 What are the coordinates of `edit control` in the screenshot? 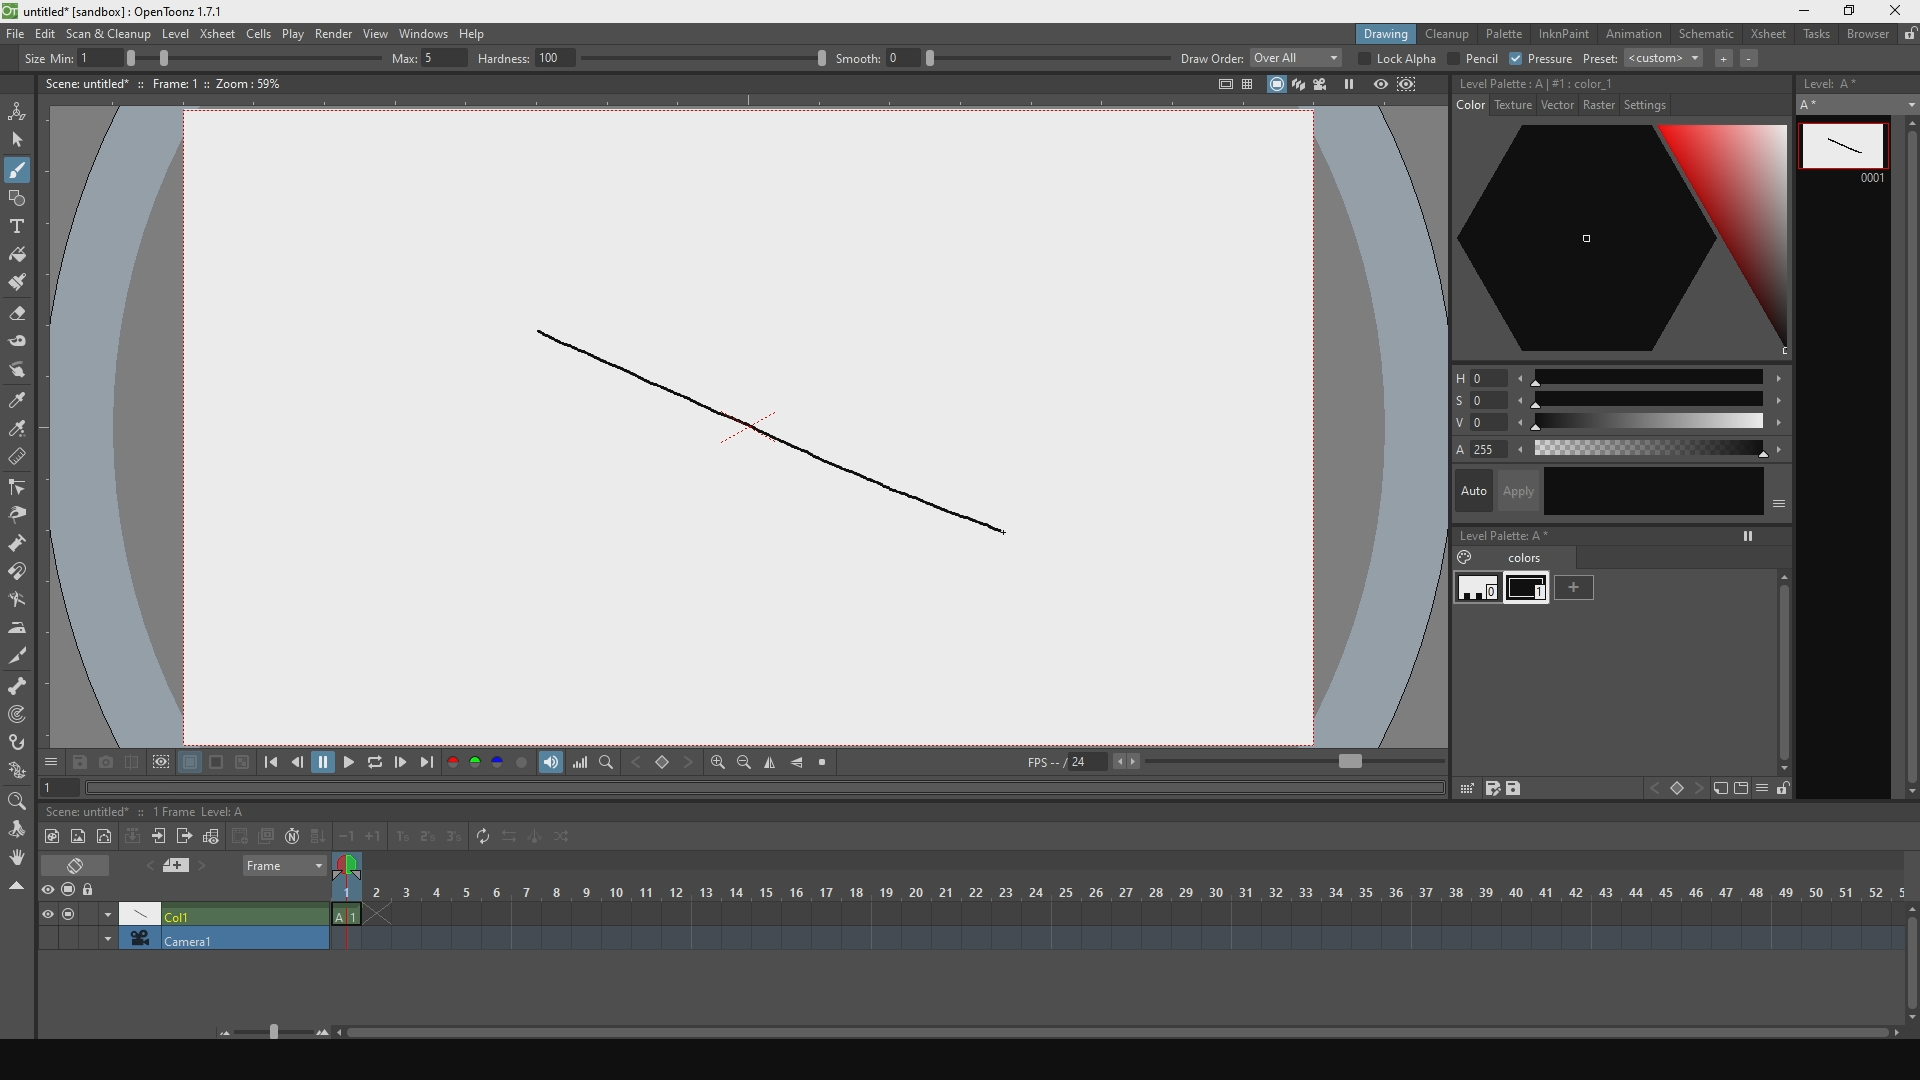 It's located at (19, 489).